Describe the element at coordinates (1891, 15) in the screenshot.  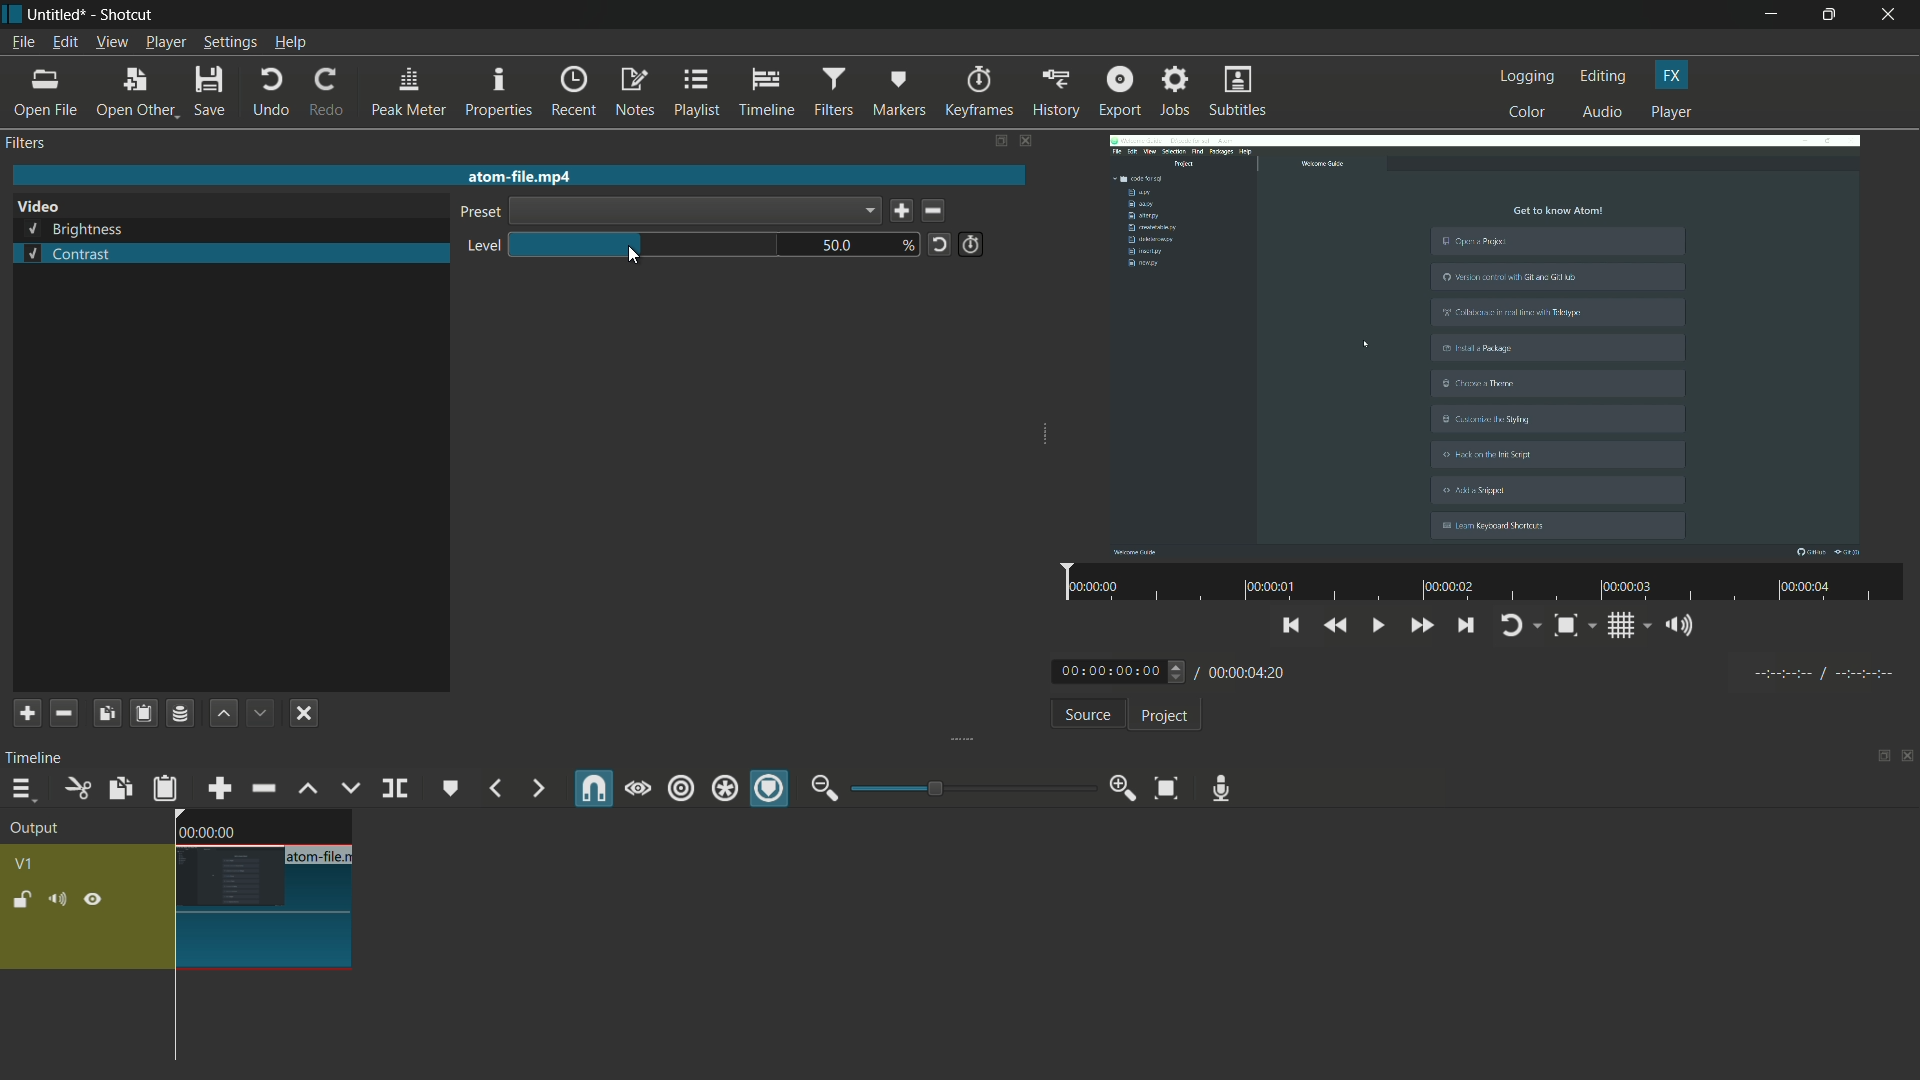
I see `close app` at that location.